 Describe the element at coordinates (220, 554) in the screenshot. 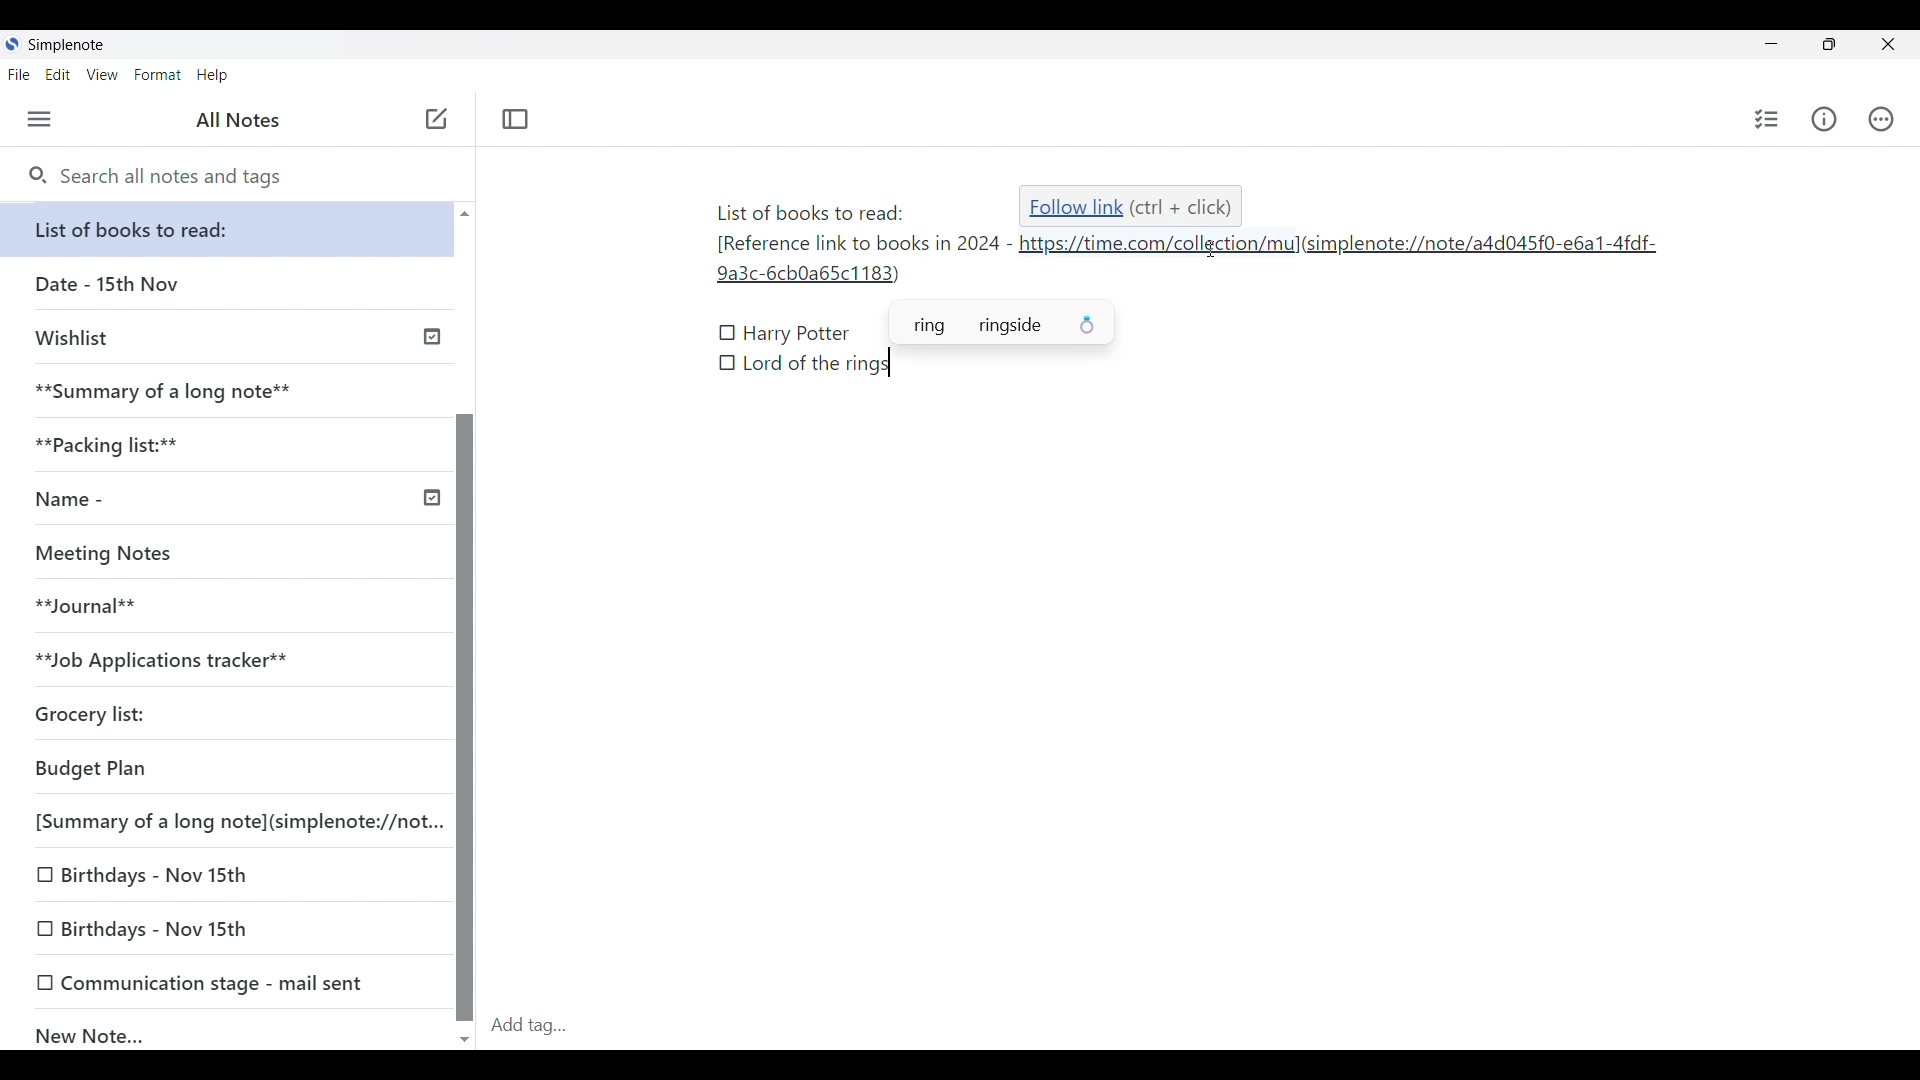

I see `Meeting Notes` at that location.